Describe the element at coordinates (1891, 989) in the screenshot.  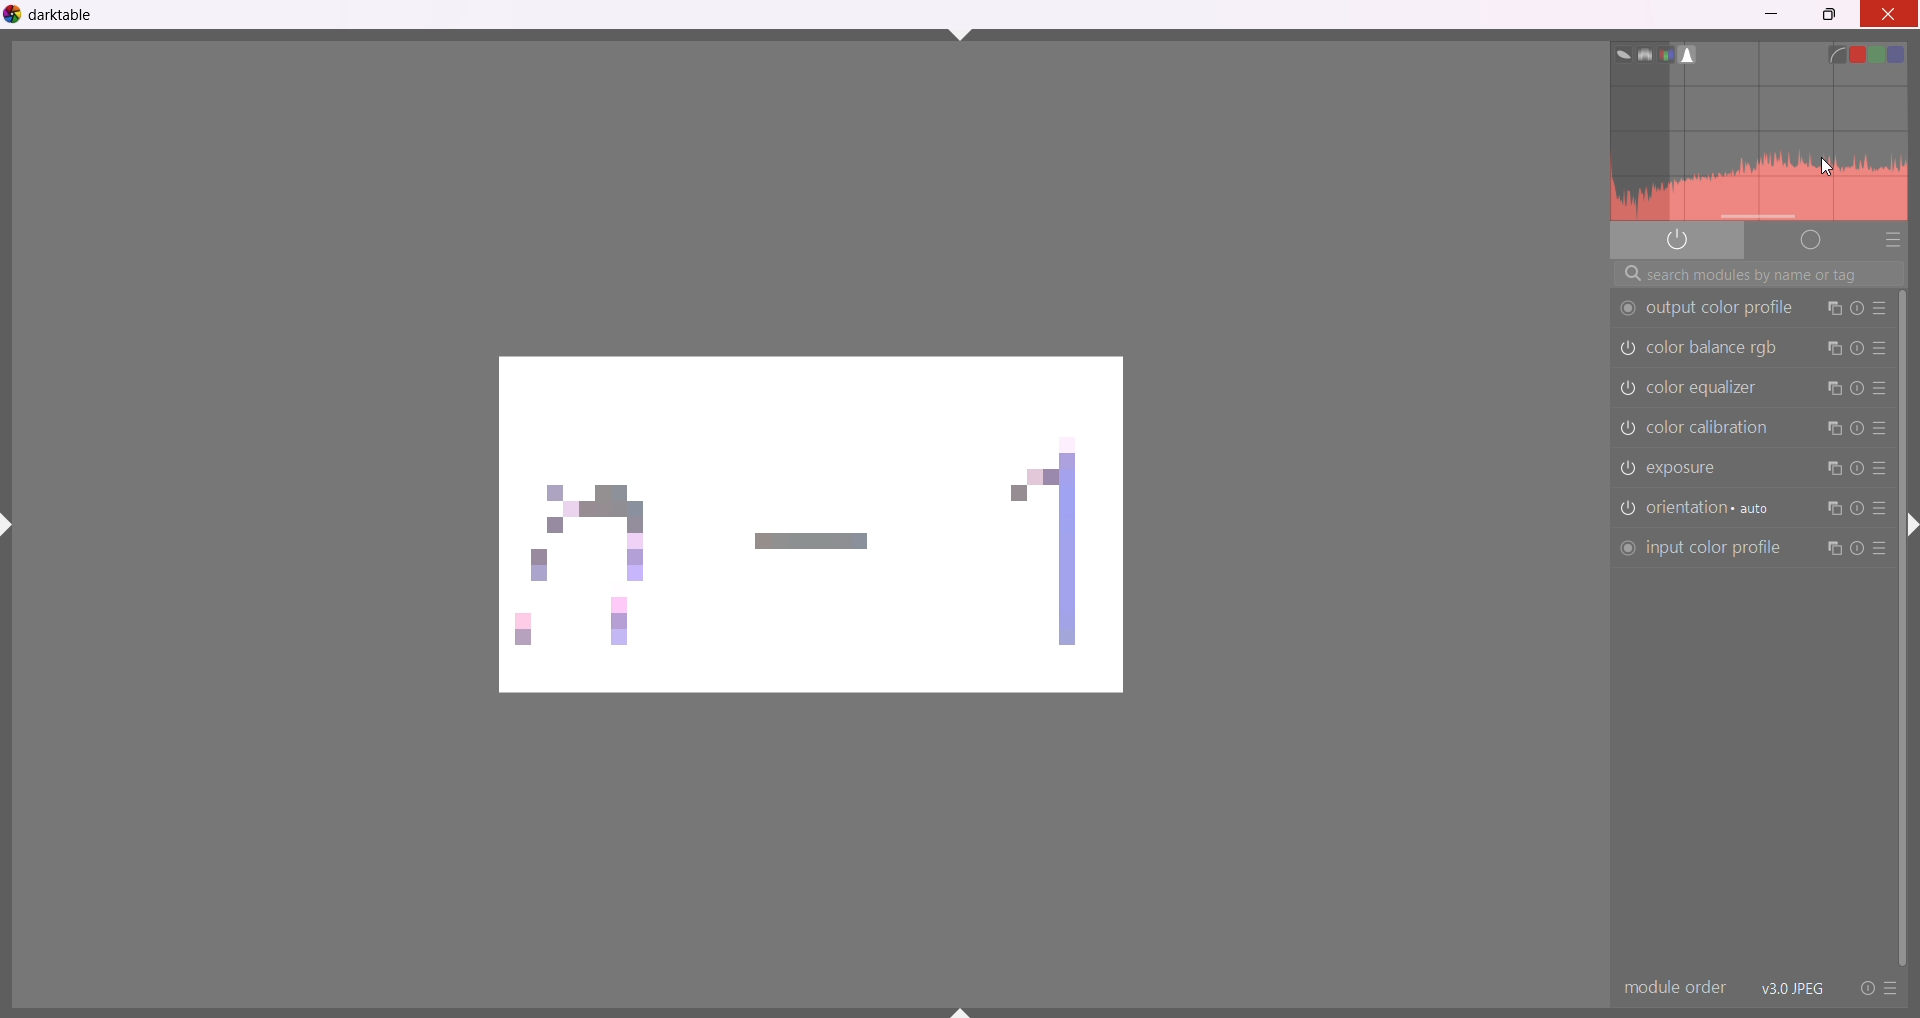
I see `preset` at that location.